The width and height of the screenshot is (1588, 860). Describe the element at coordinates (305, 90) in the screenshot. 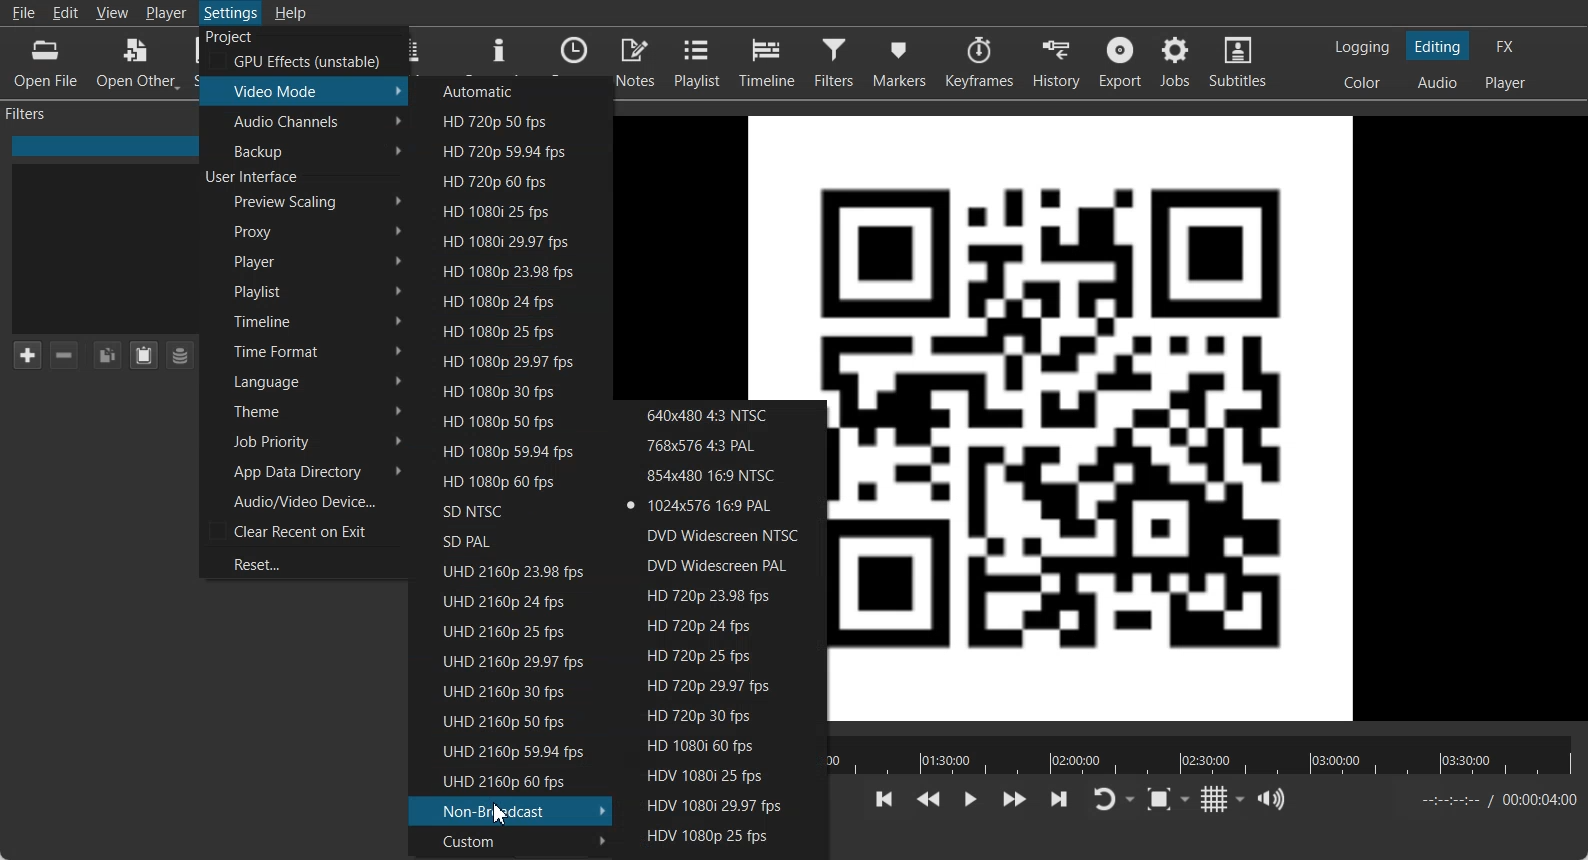

I see `Video Mode` at that location.